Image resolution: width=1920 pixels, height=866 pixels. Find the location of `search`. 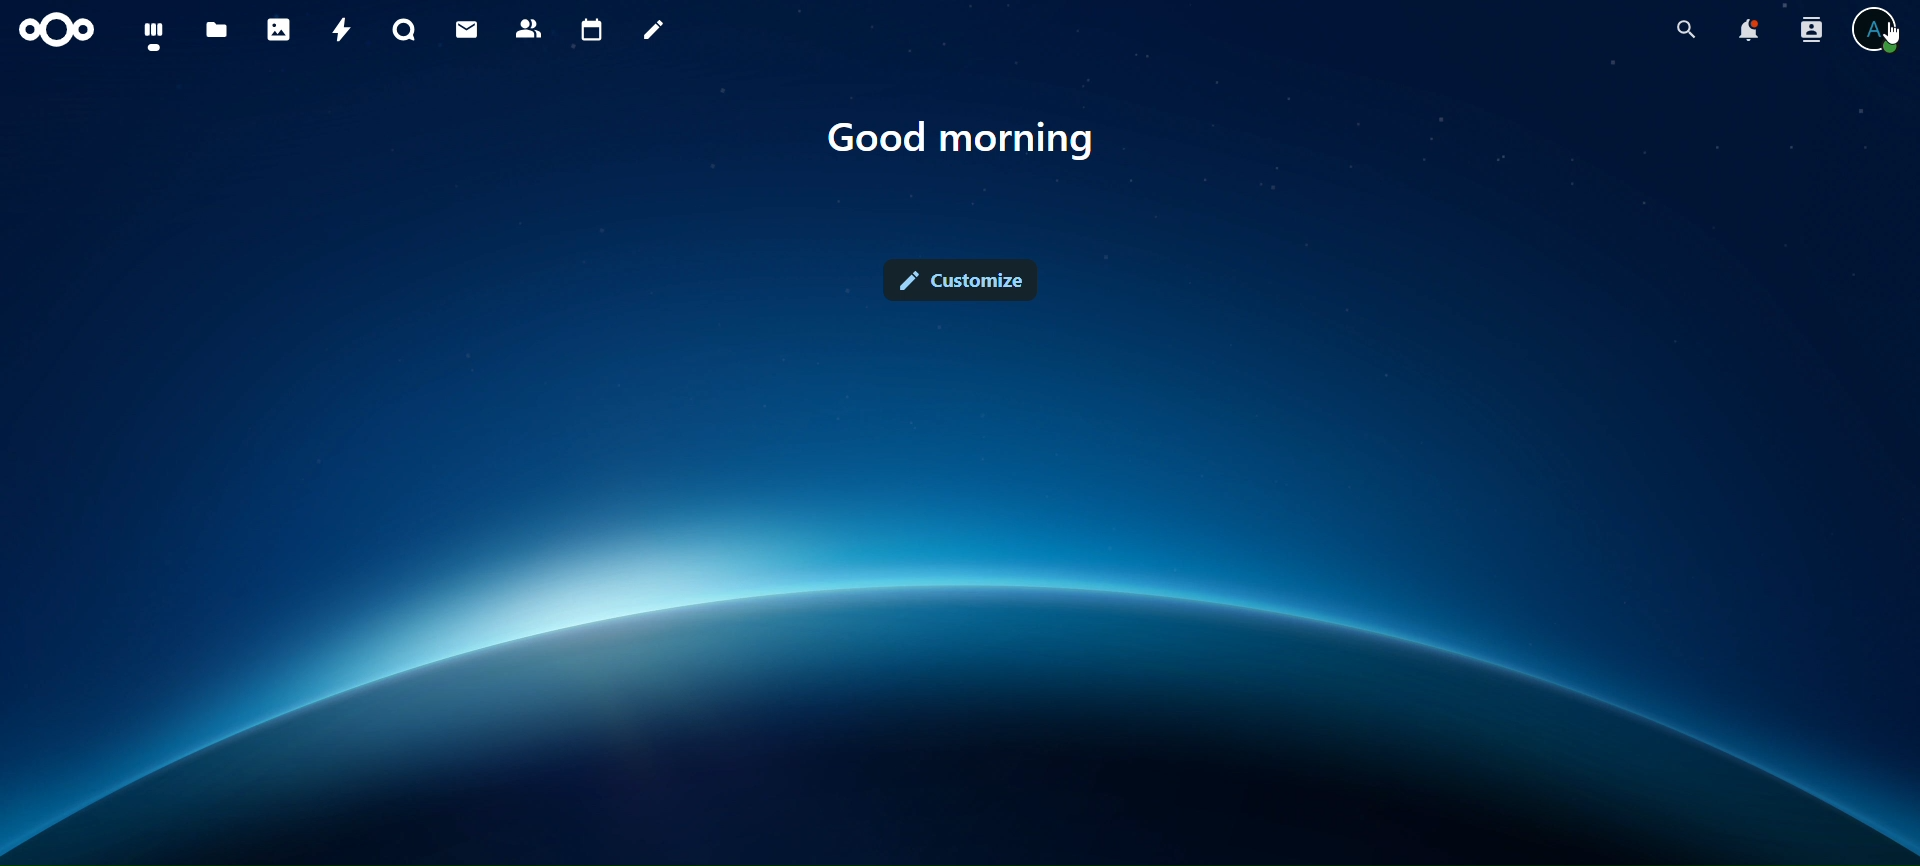

search is located at coordinates (1686, 28).